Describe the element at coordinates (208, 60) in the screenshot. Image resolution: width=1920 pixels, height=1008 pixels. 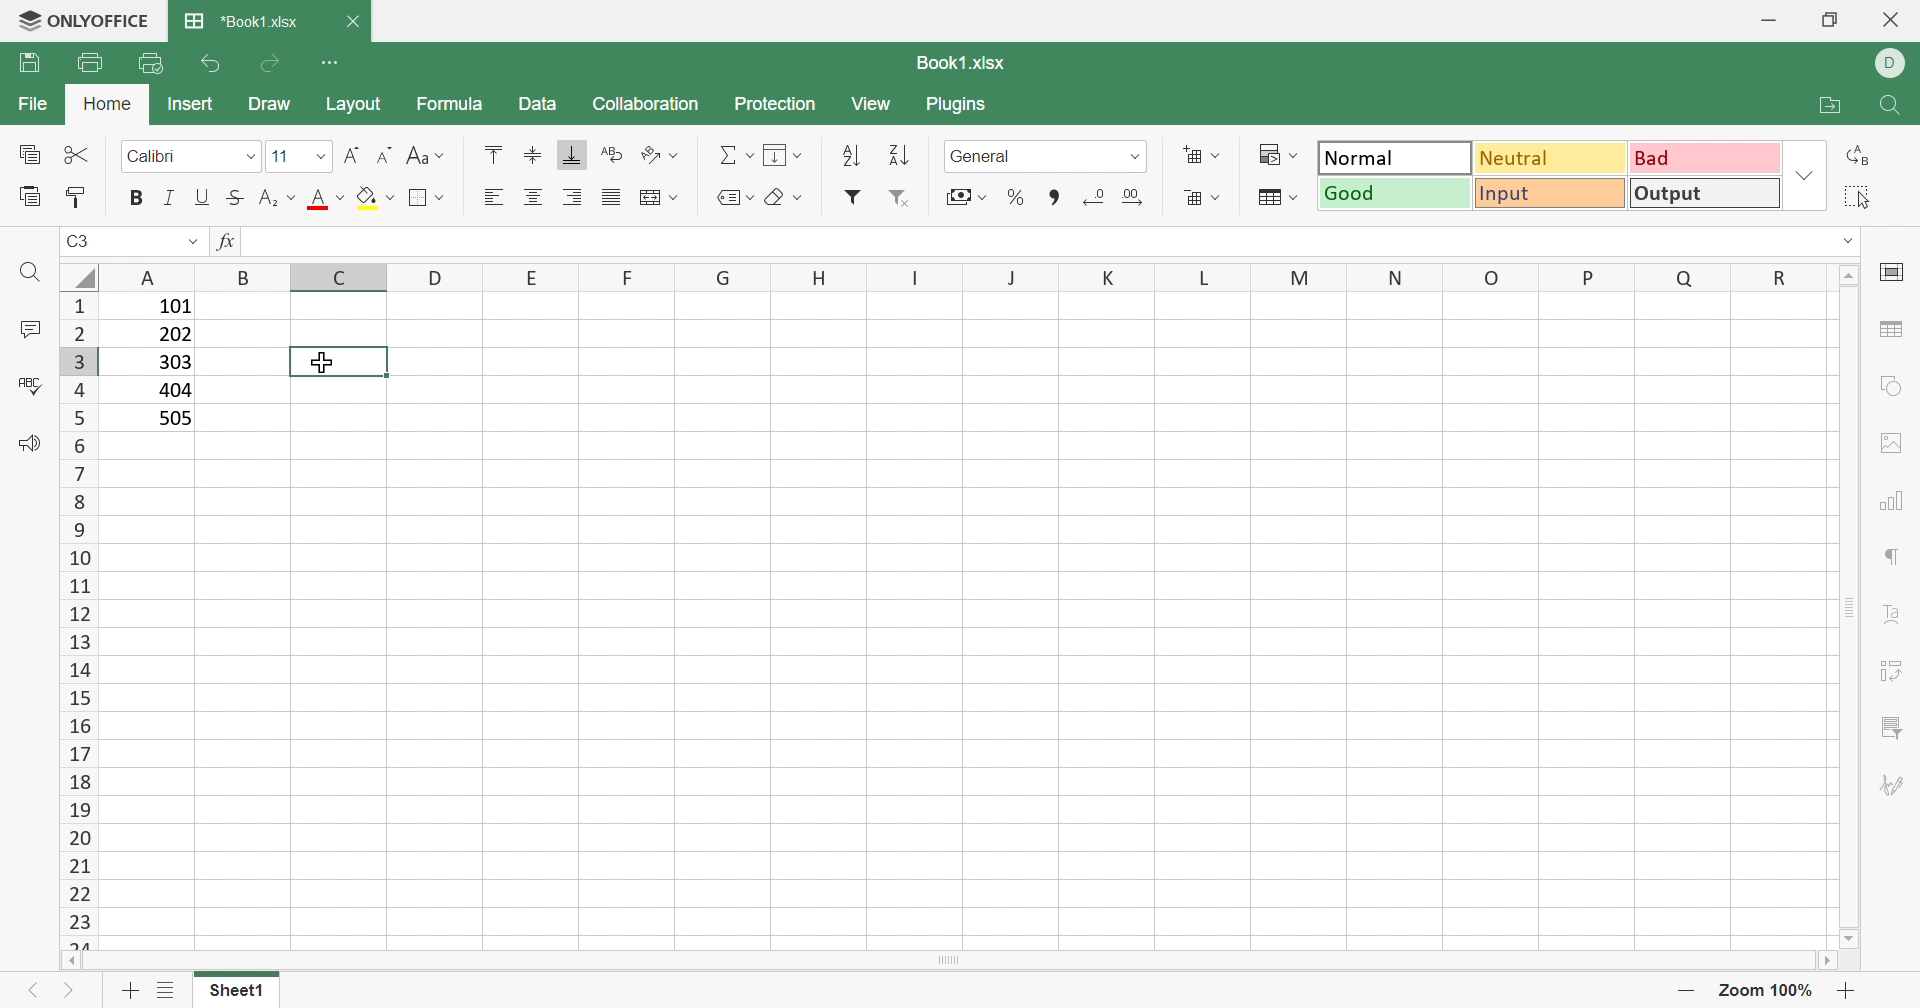
I see `Undo` at that location.